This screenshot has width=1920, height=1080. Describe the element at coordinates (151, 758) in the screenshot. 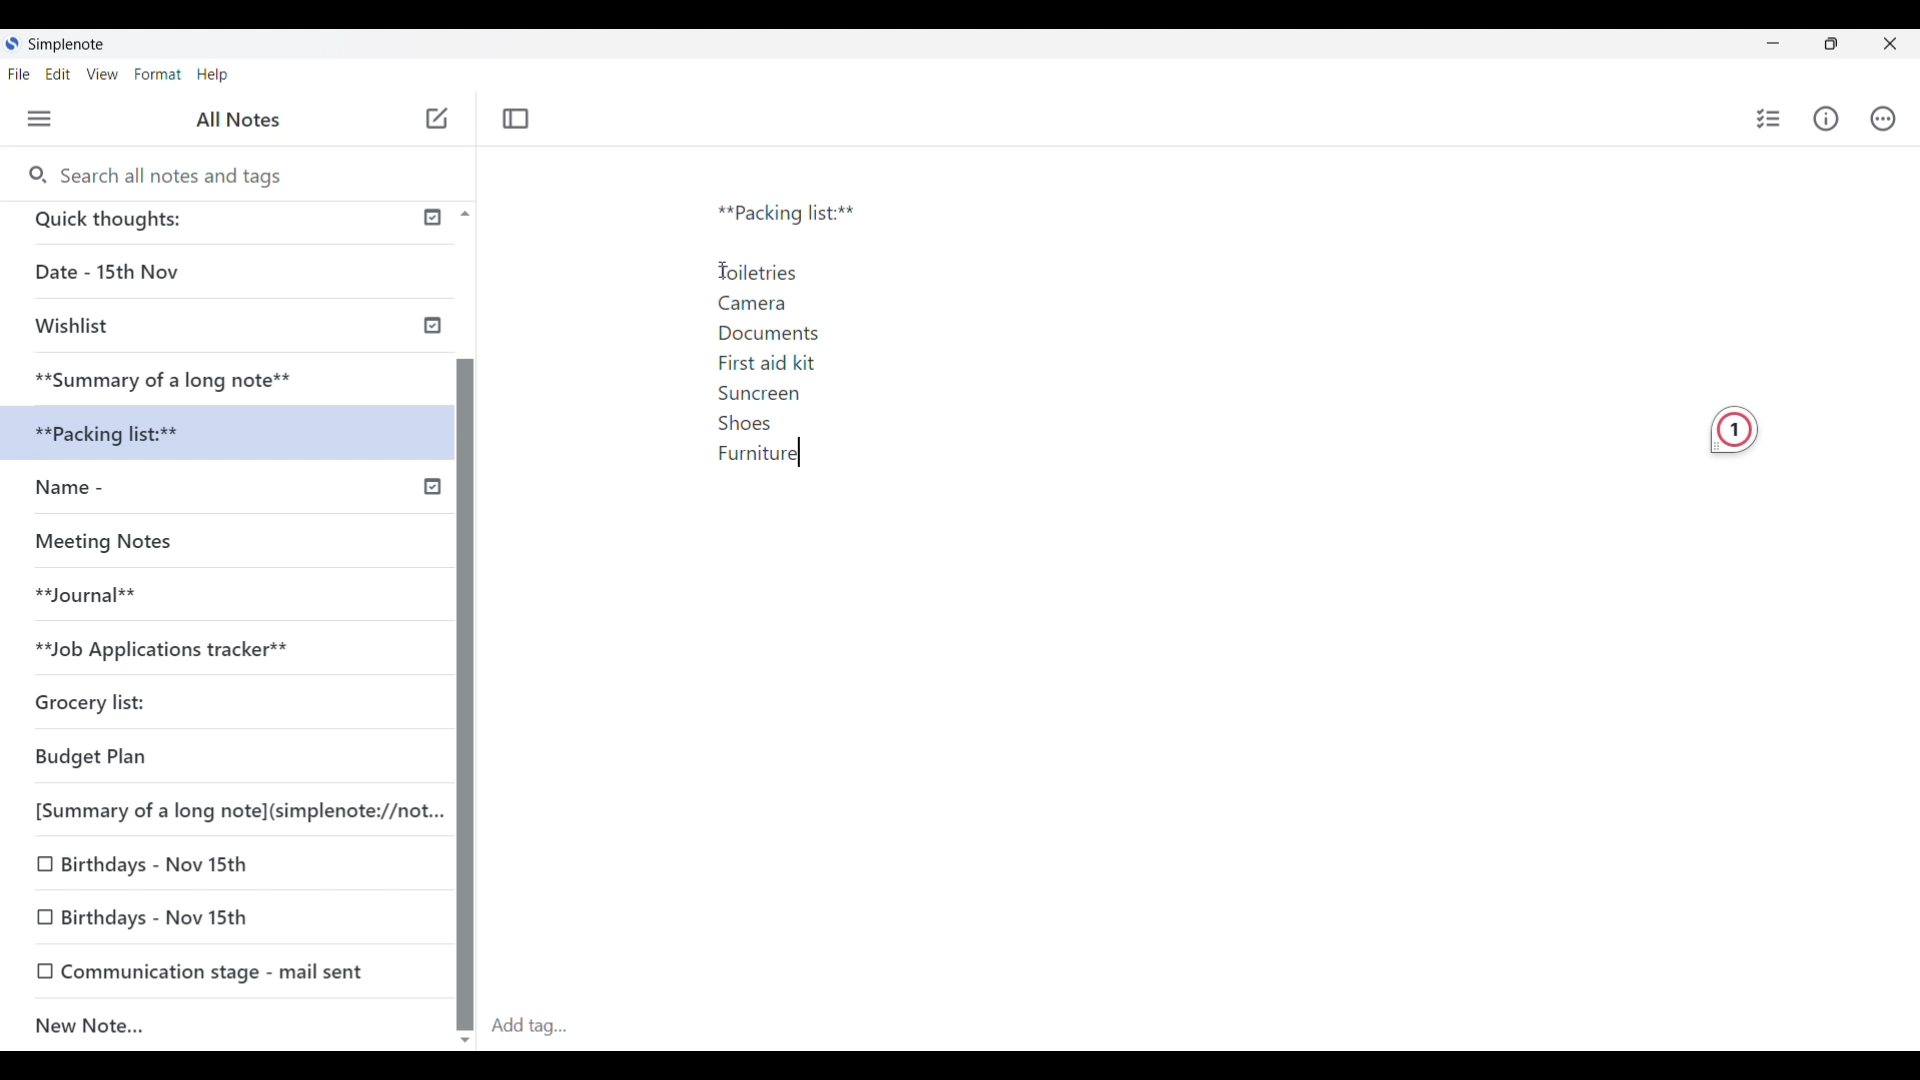

I see `Budget Plan` at that location.